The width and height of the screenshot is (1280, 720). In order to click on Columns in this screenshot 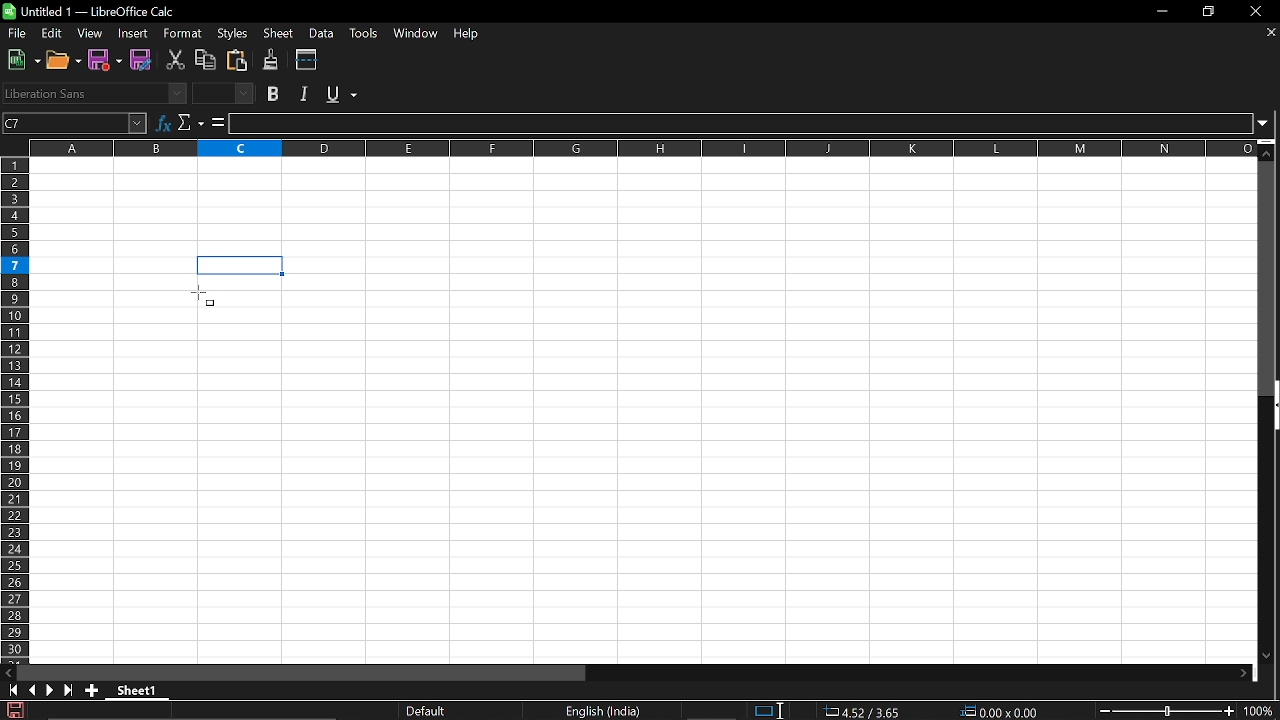, I will do `click(642, 146)`.